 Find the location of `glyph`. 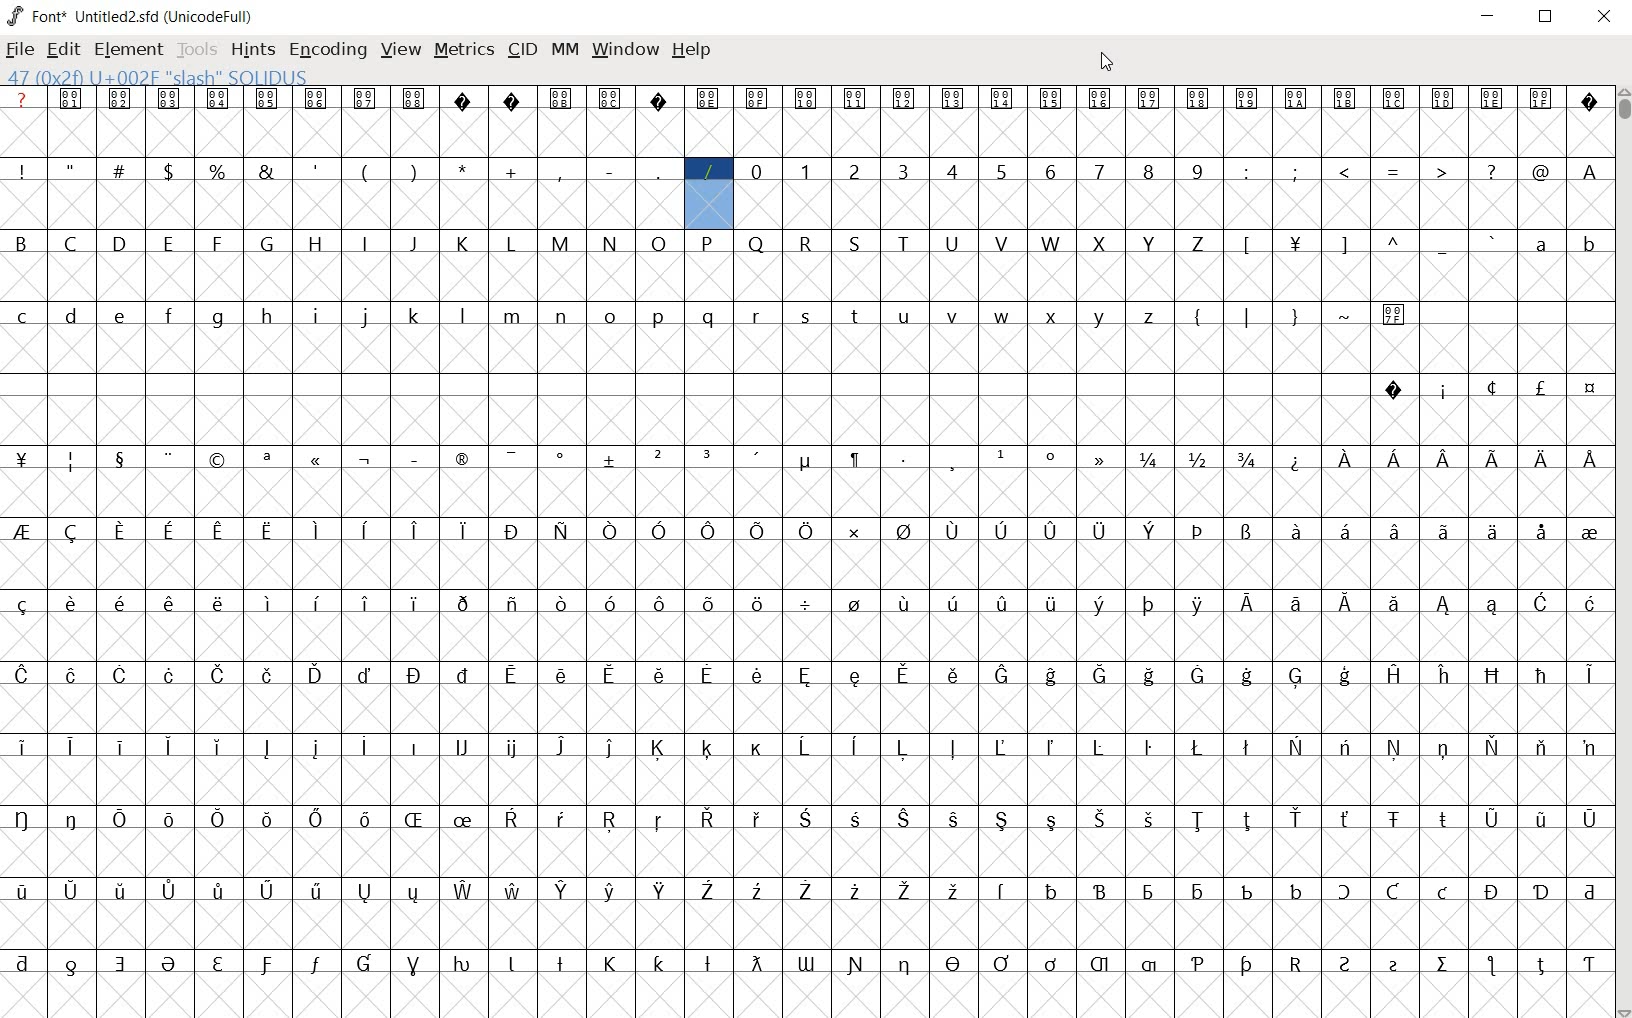

glyph is located at coordinates (708, 964).